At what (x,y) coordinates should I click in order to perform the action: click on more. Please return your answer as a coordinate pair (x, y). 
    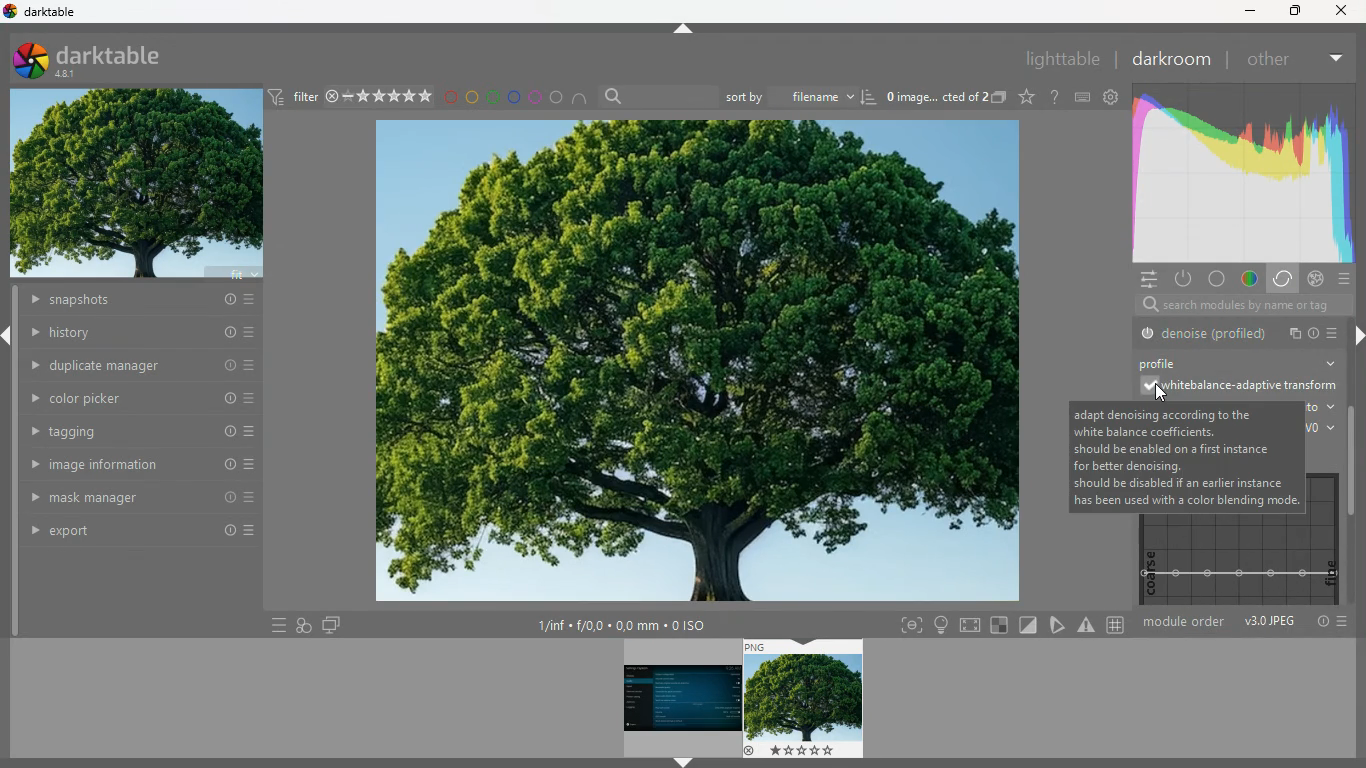
    Looking at the image, I should click on (277, 624).